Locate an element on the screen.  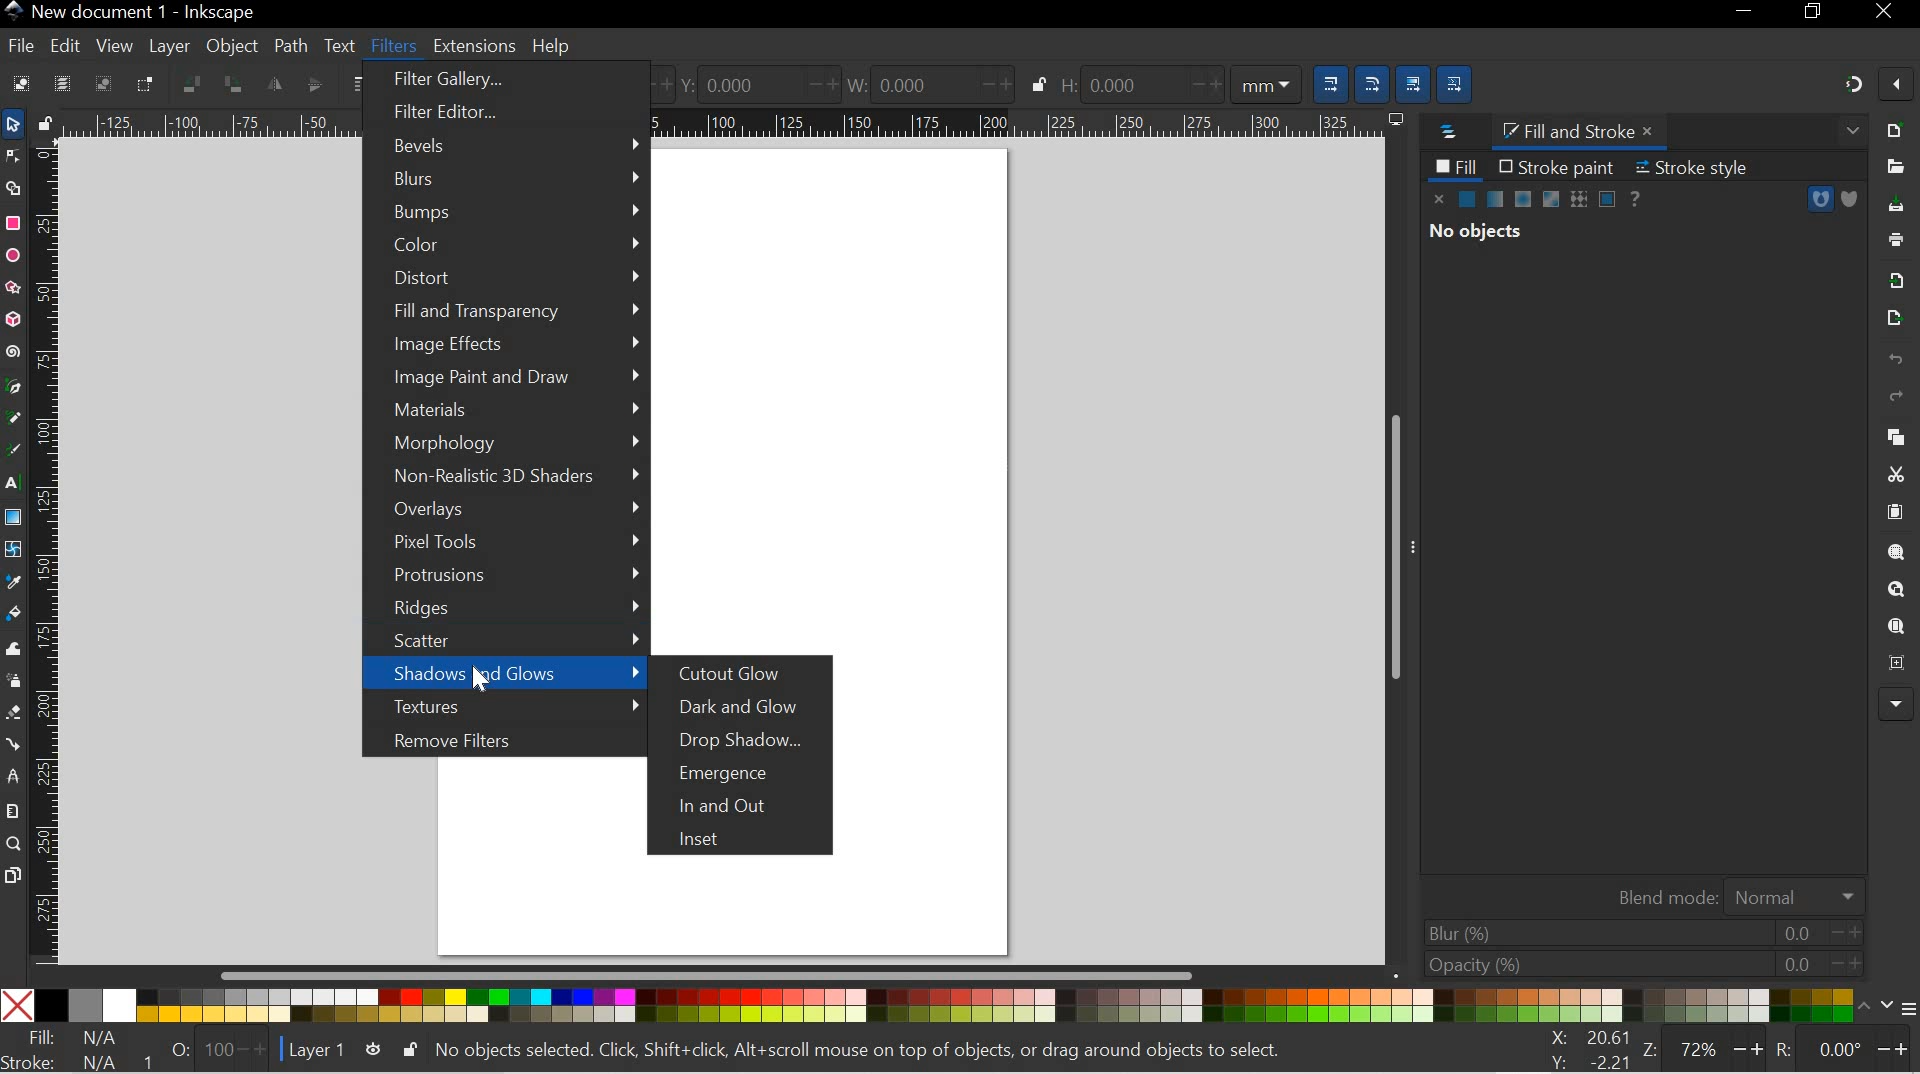
FIT is located at coordinates (74, 1038).